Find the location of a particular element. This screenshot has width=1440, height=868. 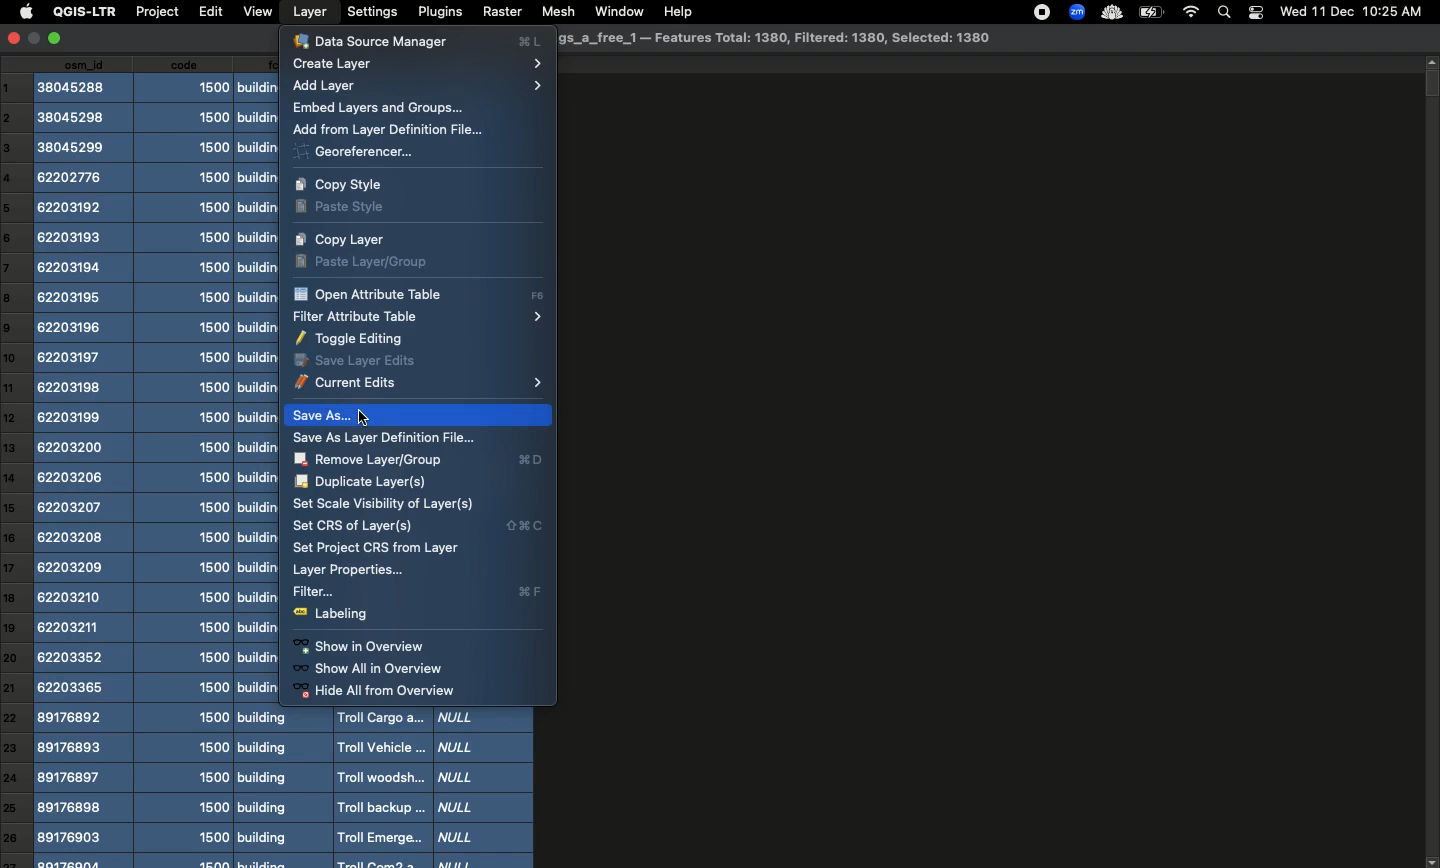

Filter attribute table is located at coordinates (416, 316).